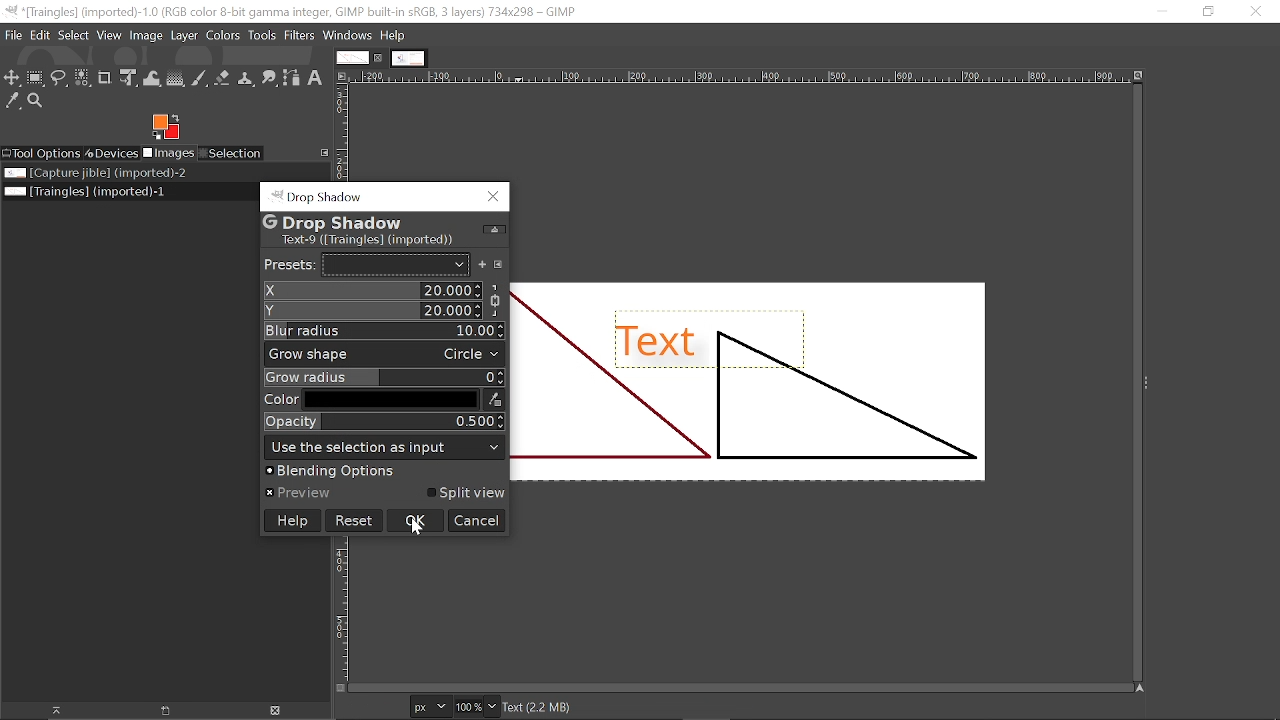 This screenshot has height=720, width=1280. I want to click on Presets, so click(395, 264).